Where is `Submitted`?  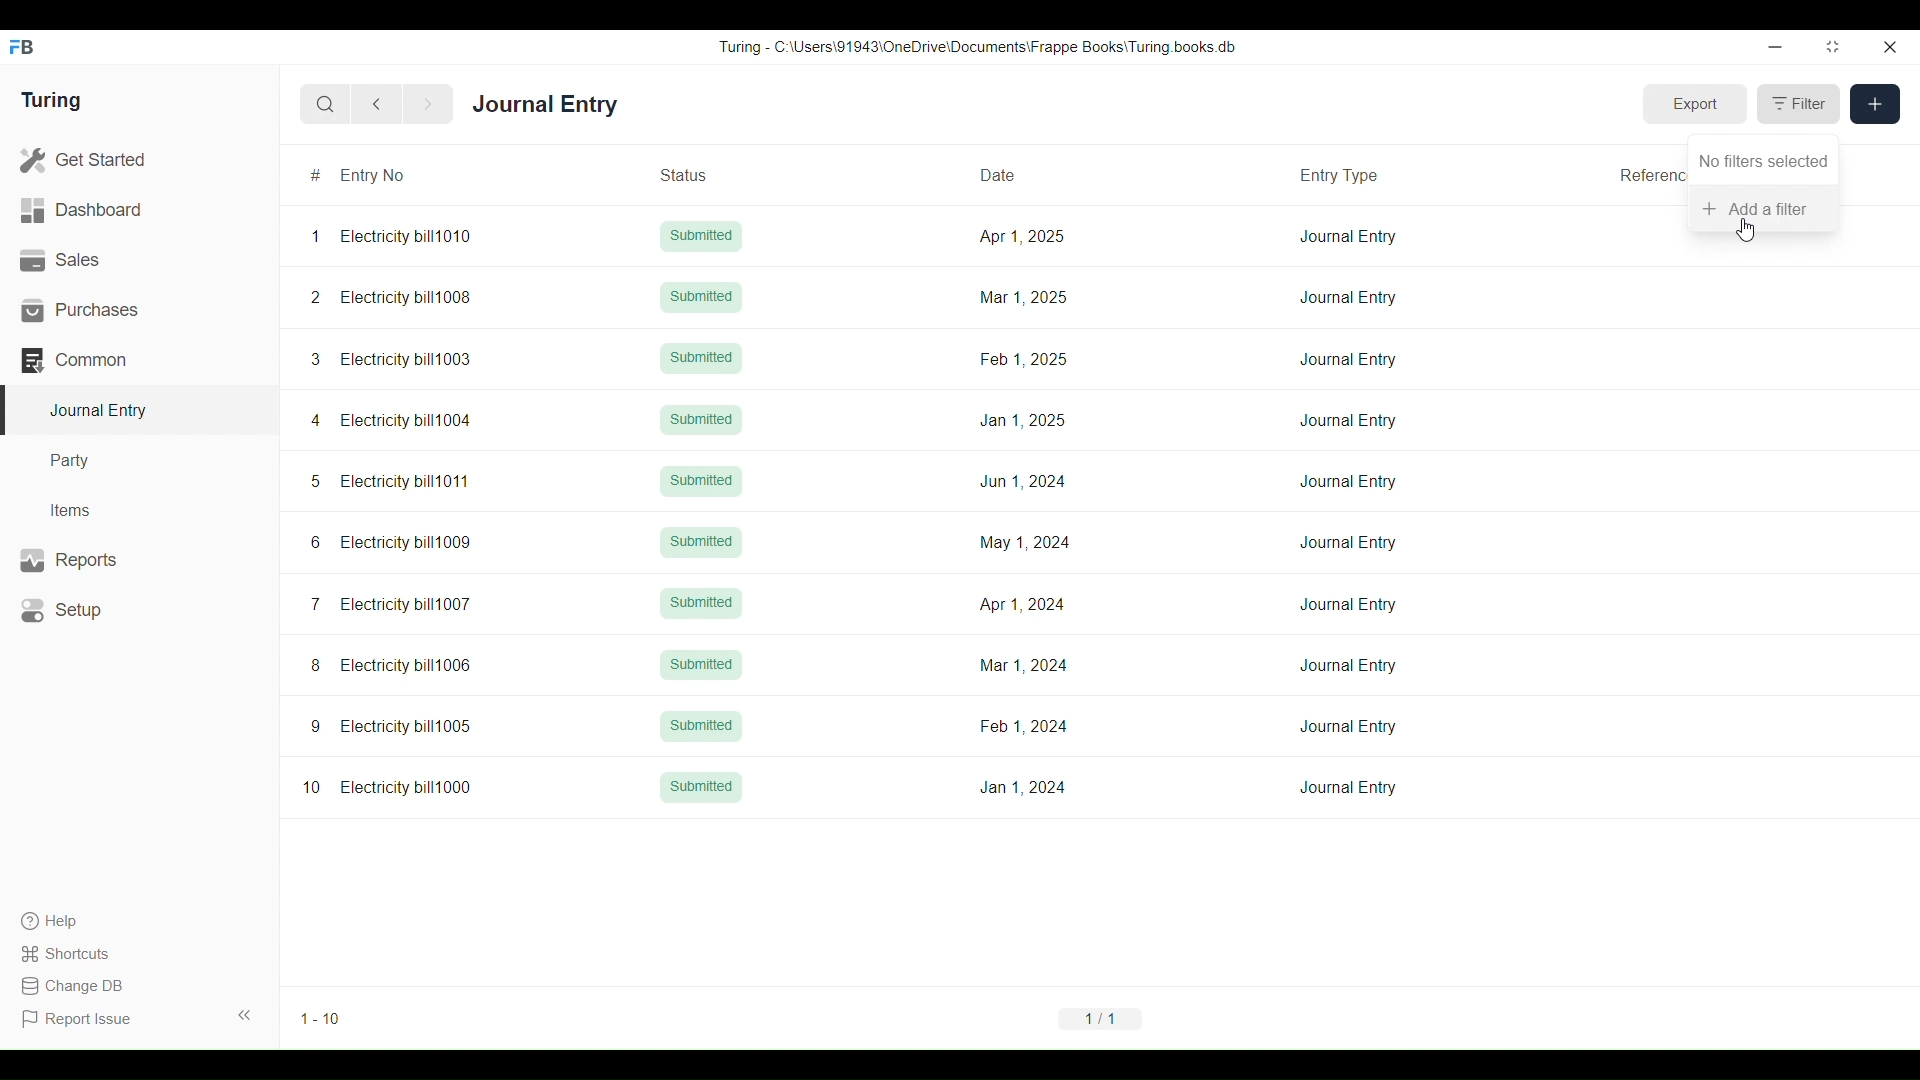
Submitted is located at coordinates (701, 481).